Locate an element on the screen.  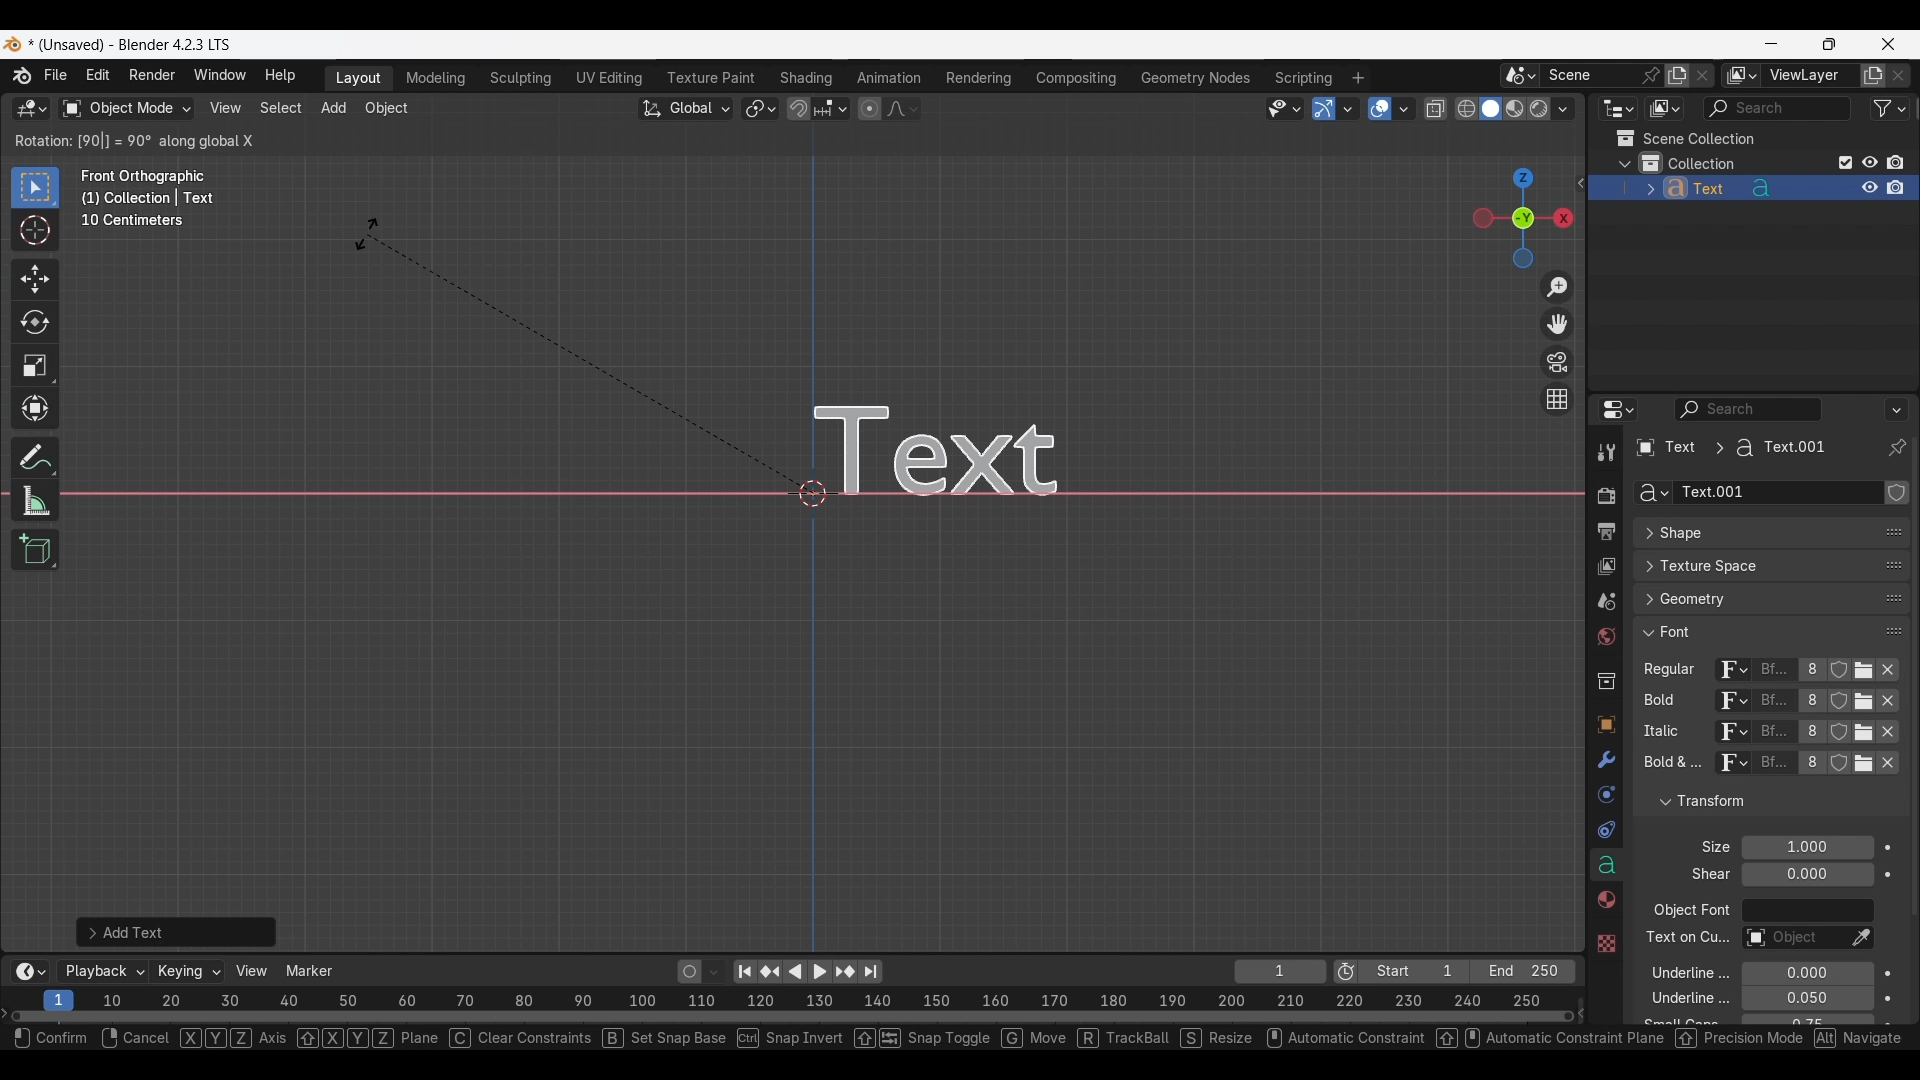
Small caps is located at coordinates (1806, 1020).